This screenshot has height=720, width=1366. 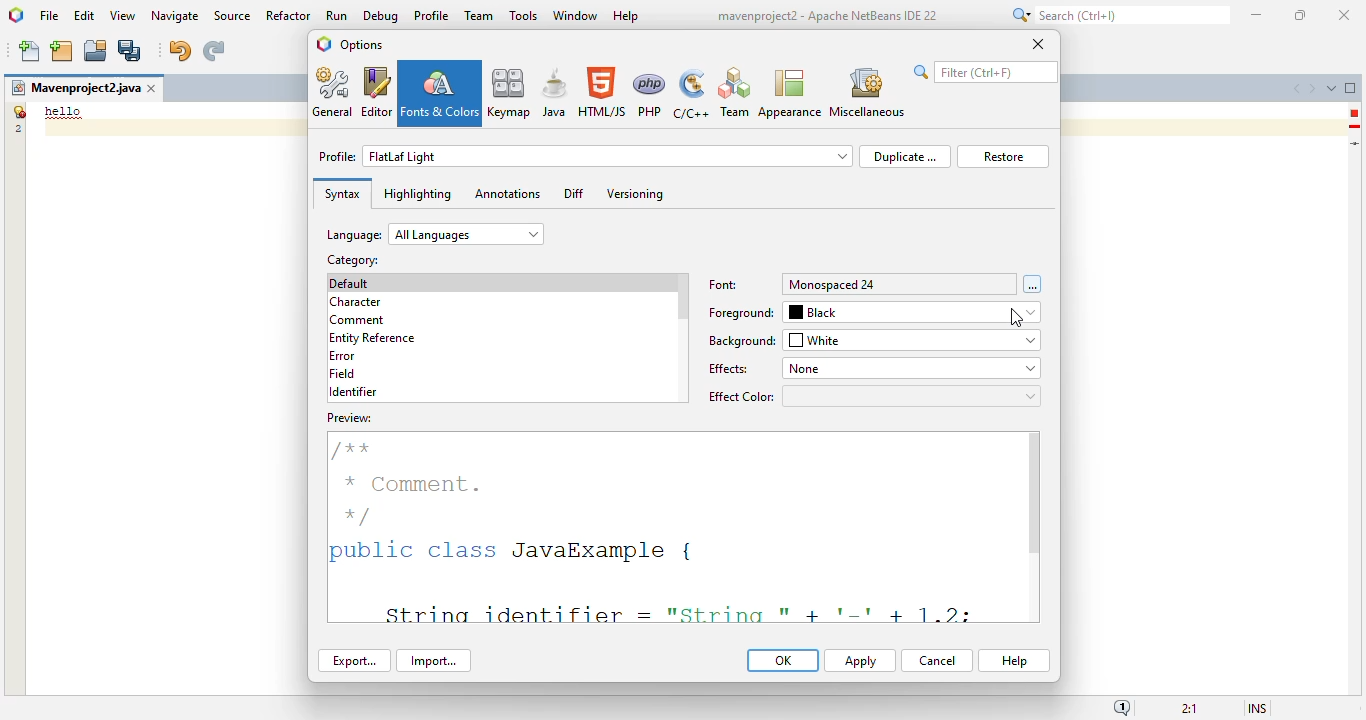 What do you see at coordinates (555, 92) in the screenshot?
I see `java` at bounding box center [555, 92].